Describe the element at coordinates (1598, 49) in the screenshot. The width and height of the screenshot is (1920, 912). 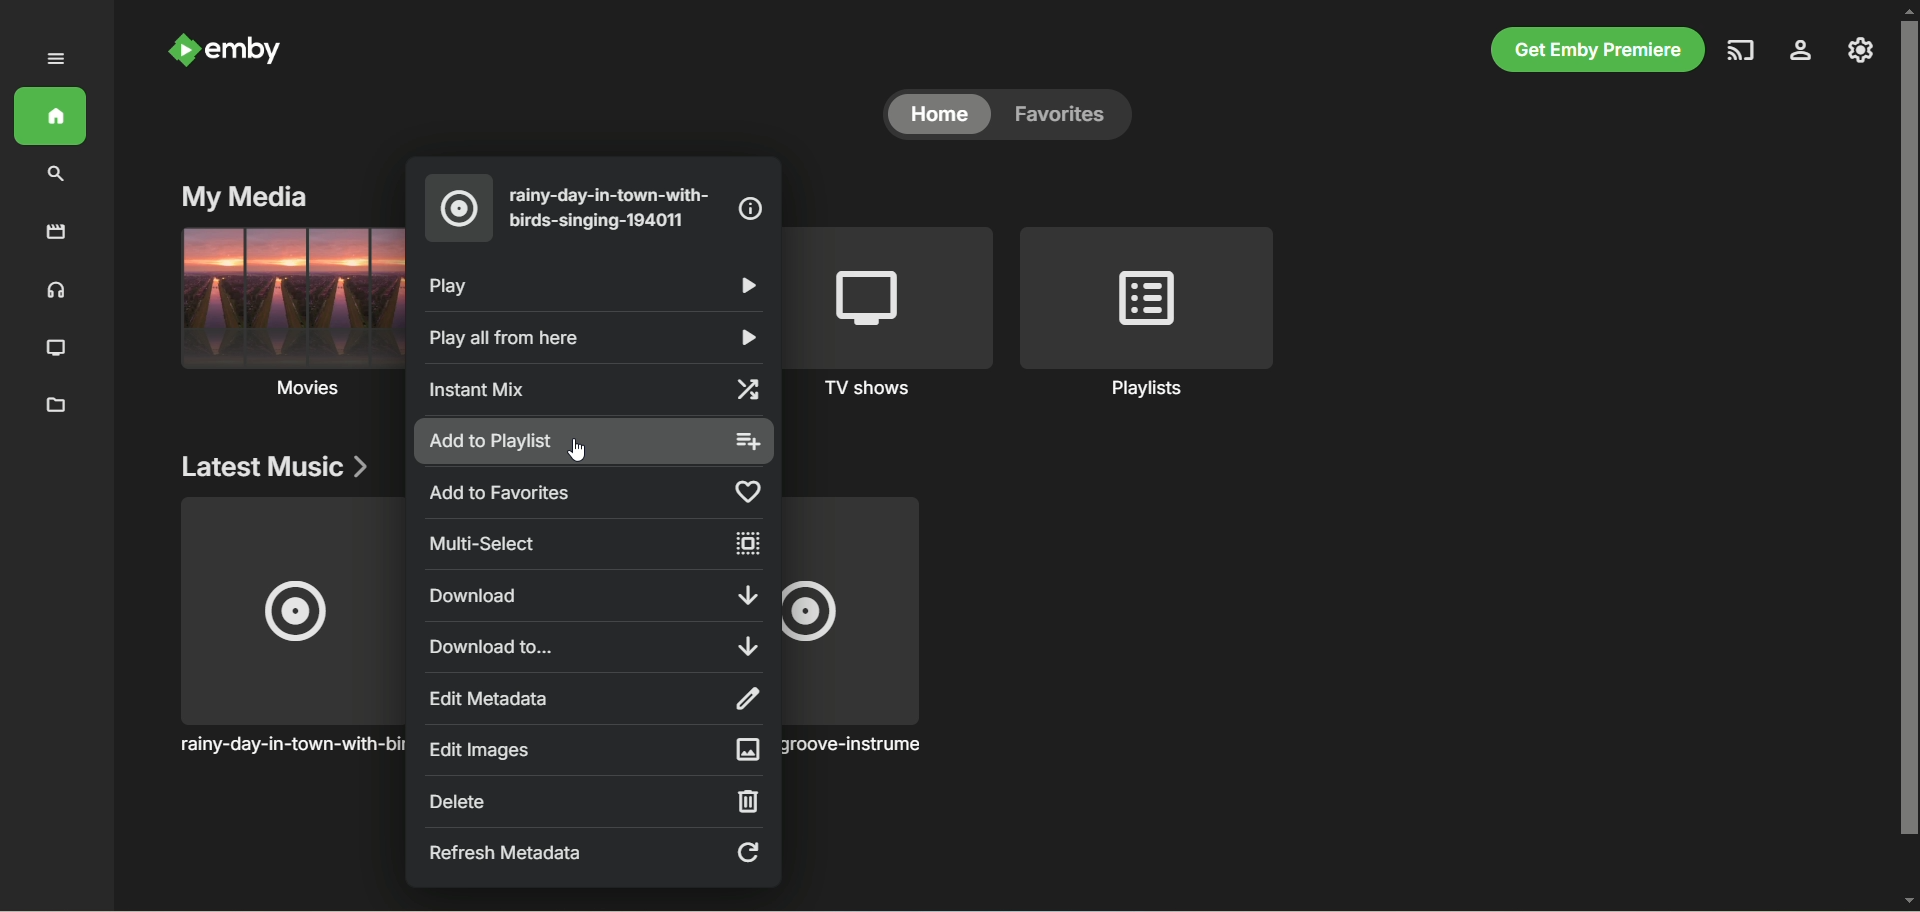
I see `get emby premiere` at that location.